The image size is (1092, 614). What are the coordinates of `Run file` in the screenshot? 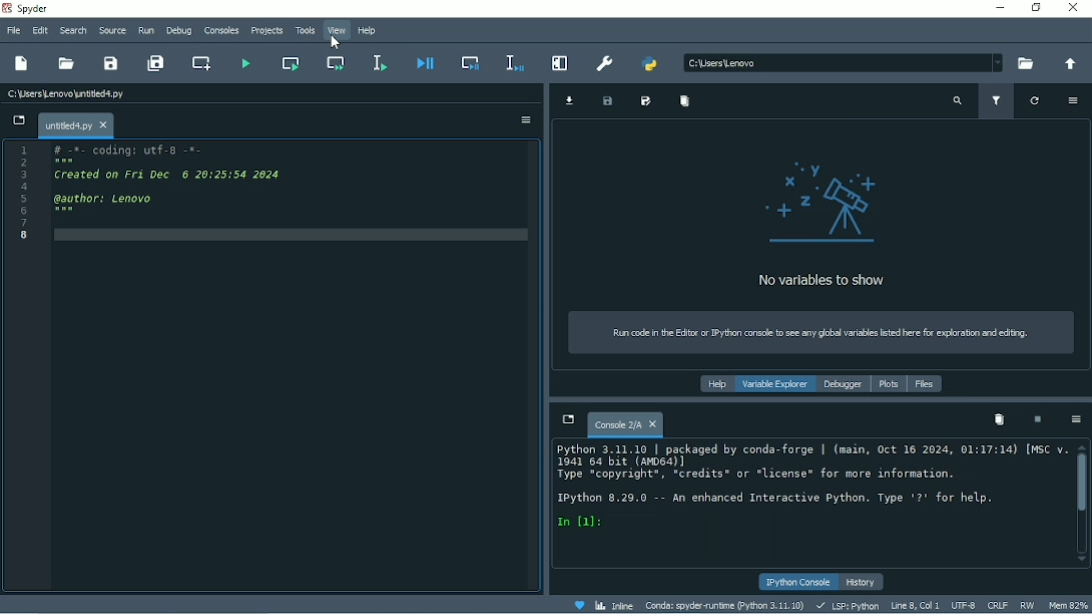 It's located at (246, 62).